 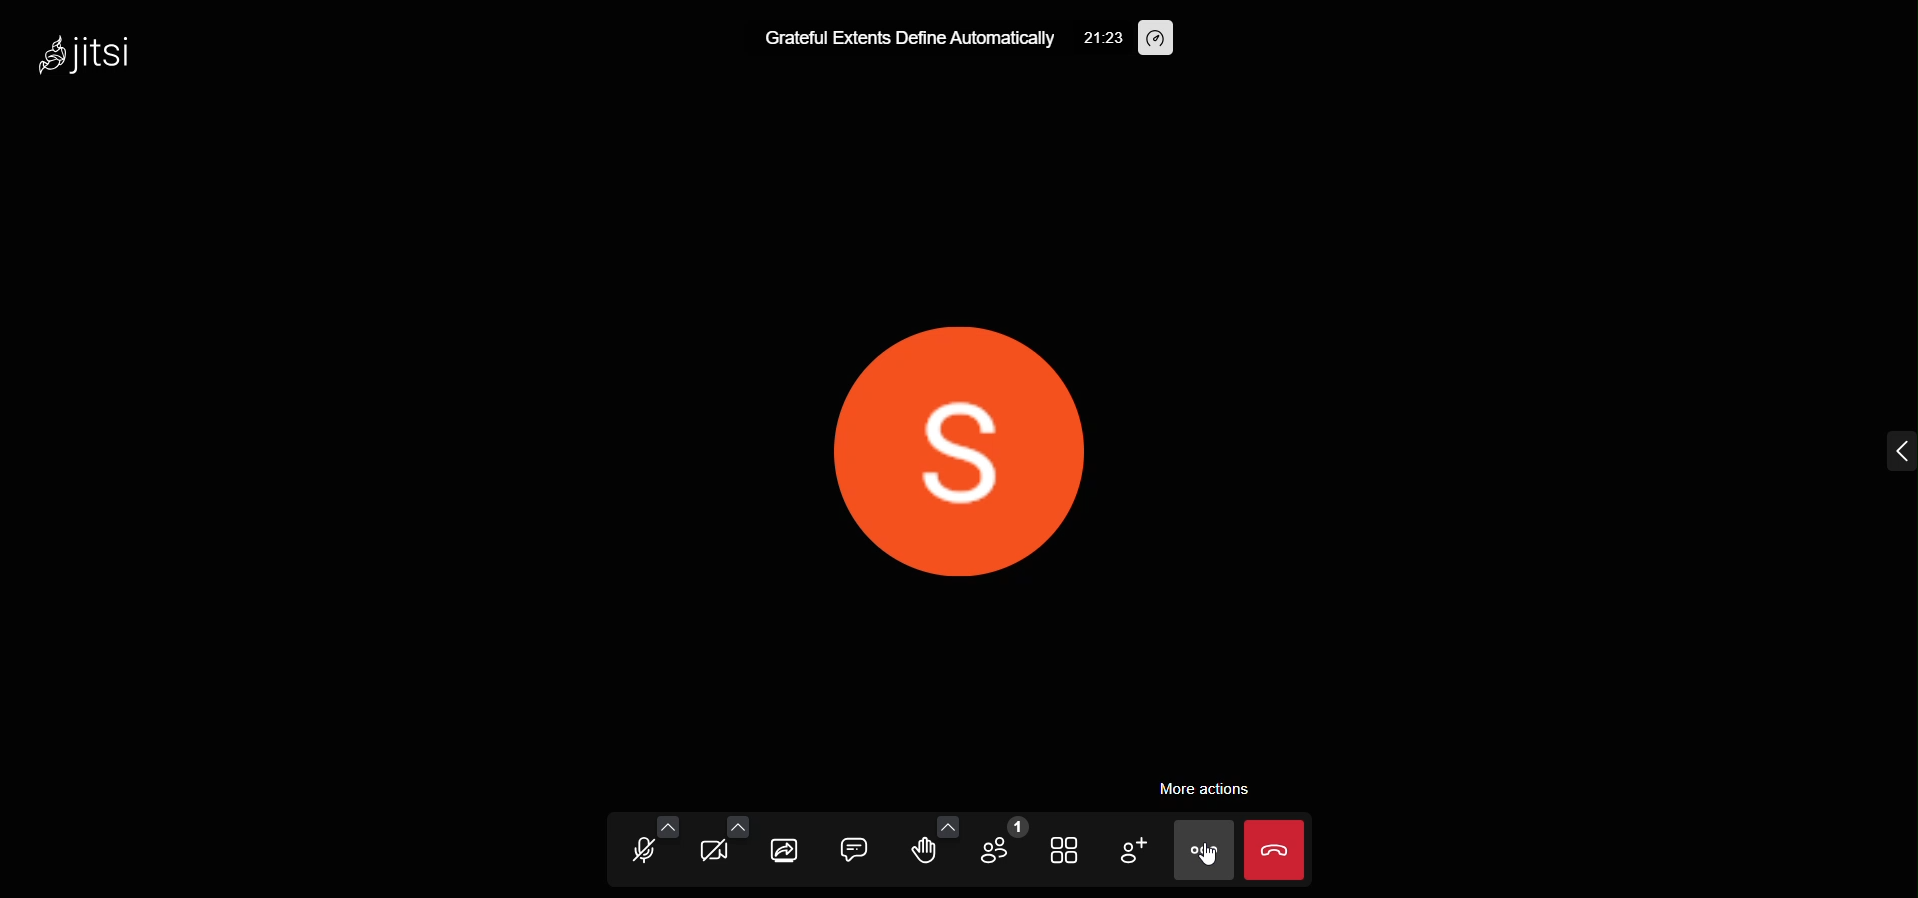 I want to click on time, so click(x=1103, y=39).